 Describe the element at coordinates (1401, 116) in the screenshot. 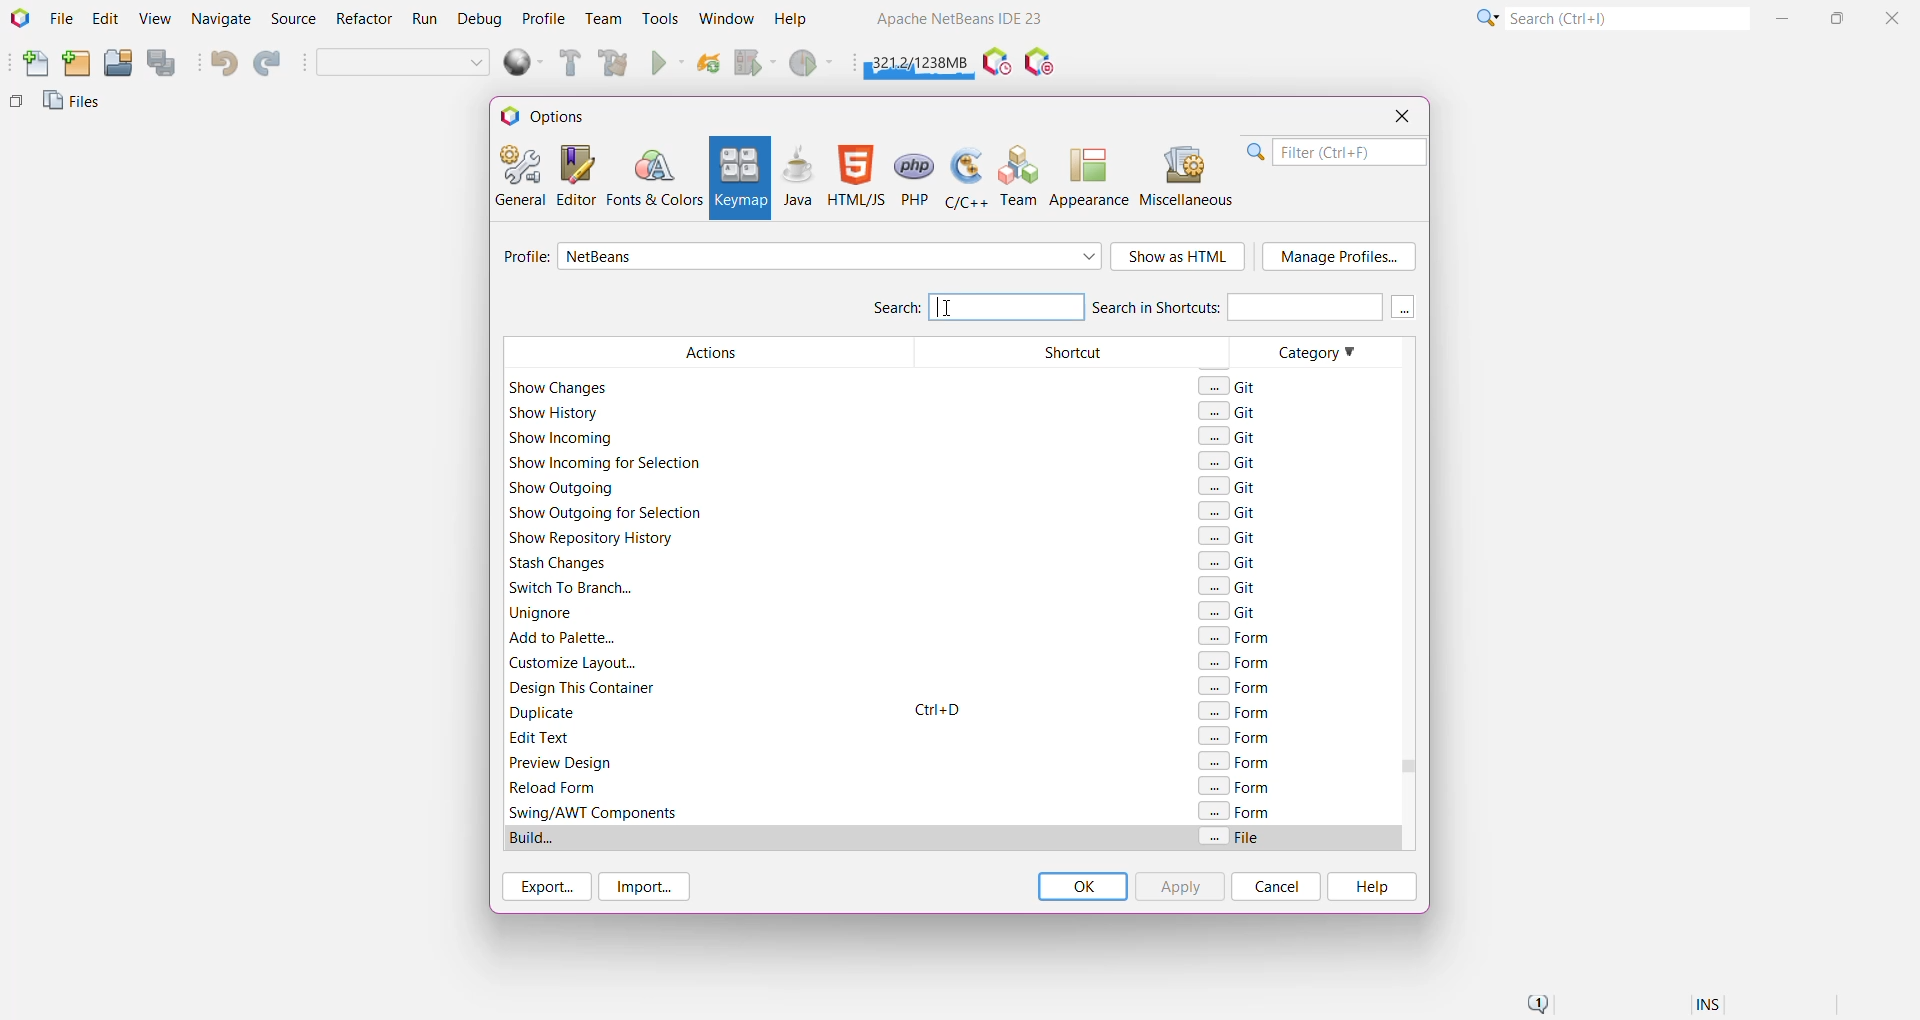

I see `Close` at that location.